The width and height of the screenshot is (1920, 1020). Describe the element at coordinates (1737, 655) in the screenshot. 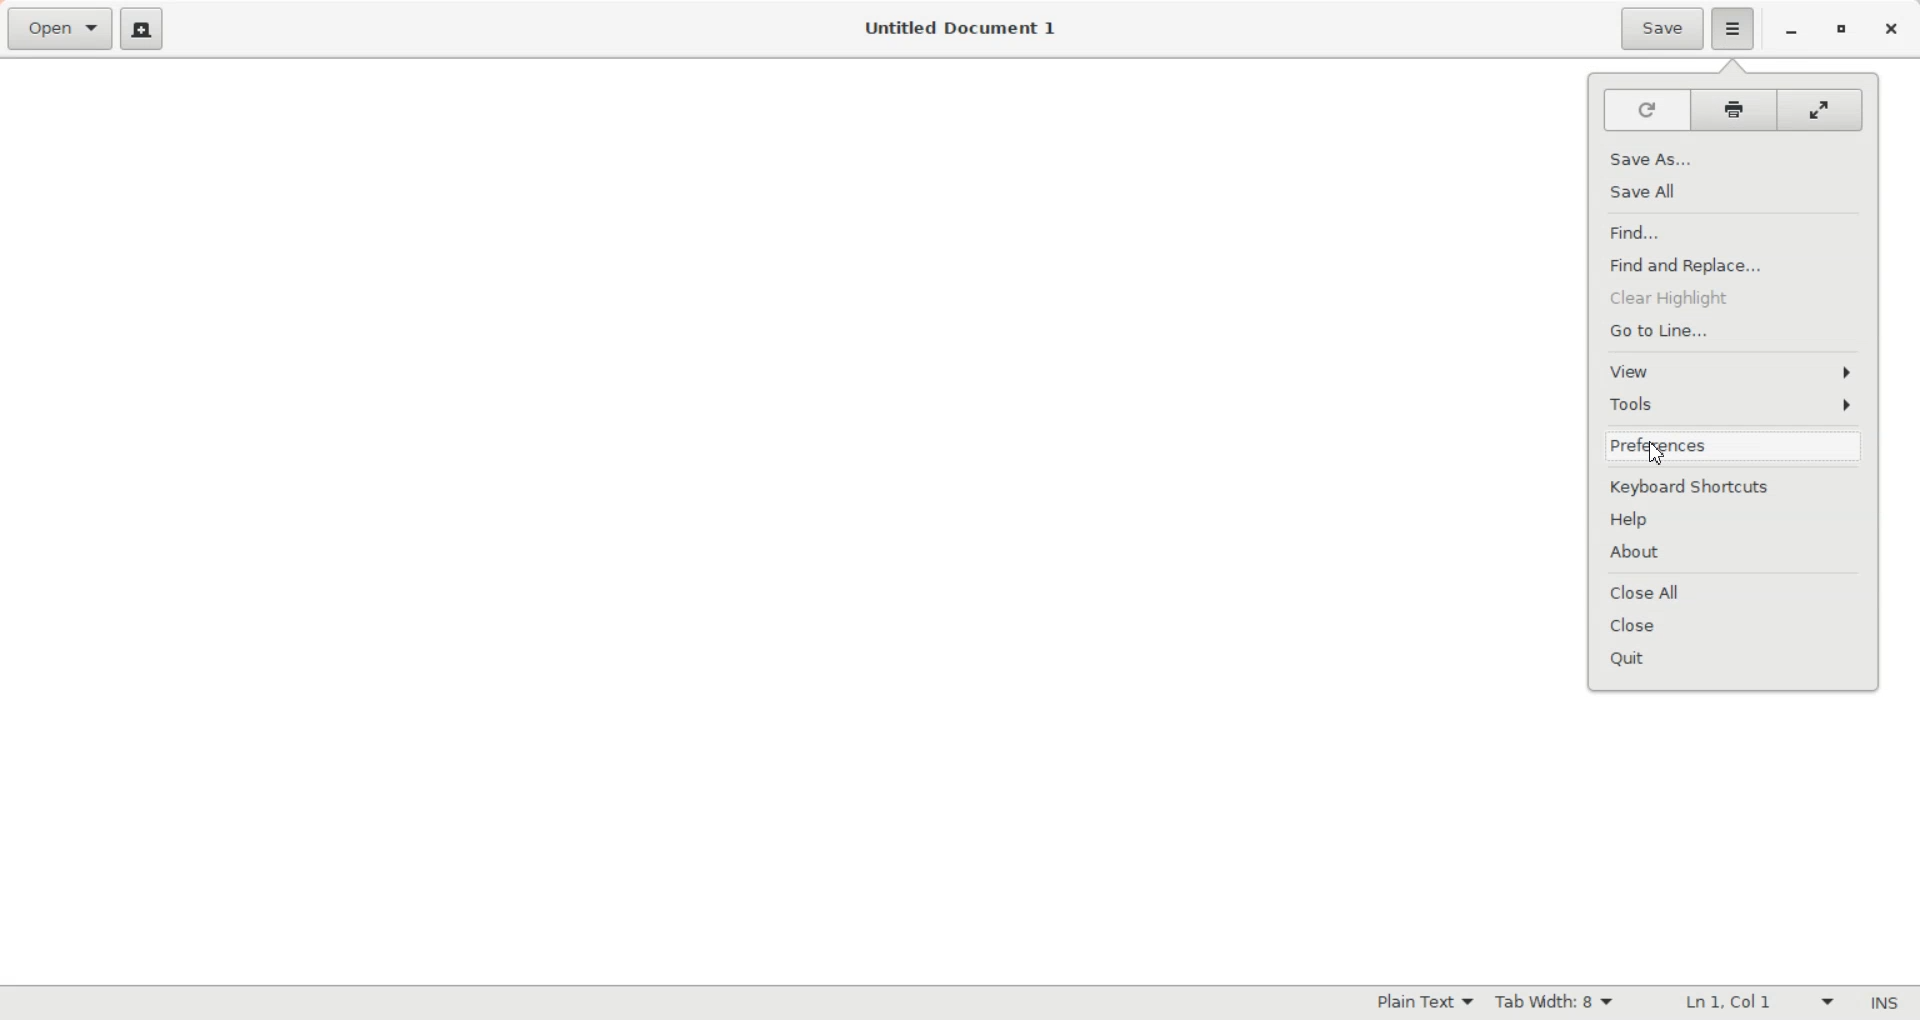

I see `Quit` at that location.